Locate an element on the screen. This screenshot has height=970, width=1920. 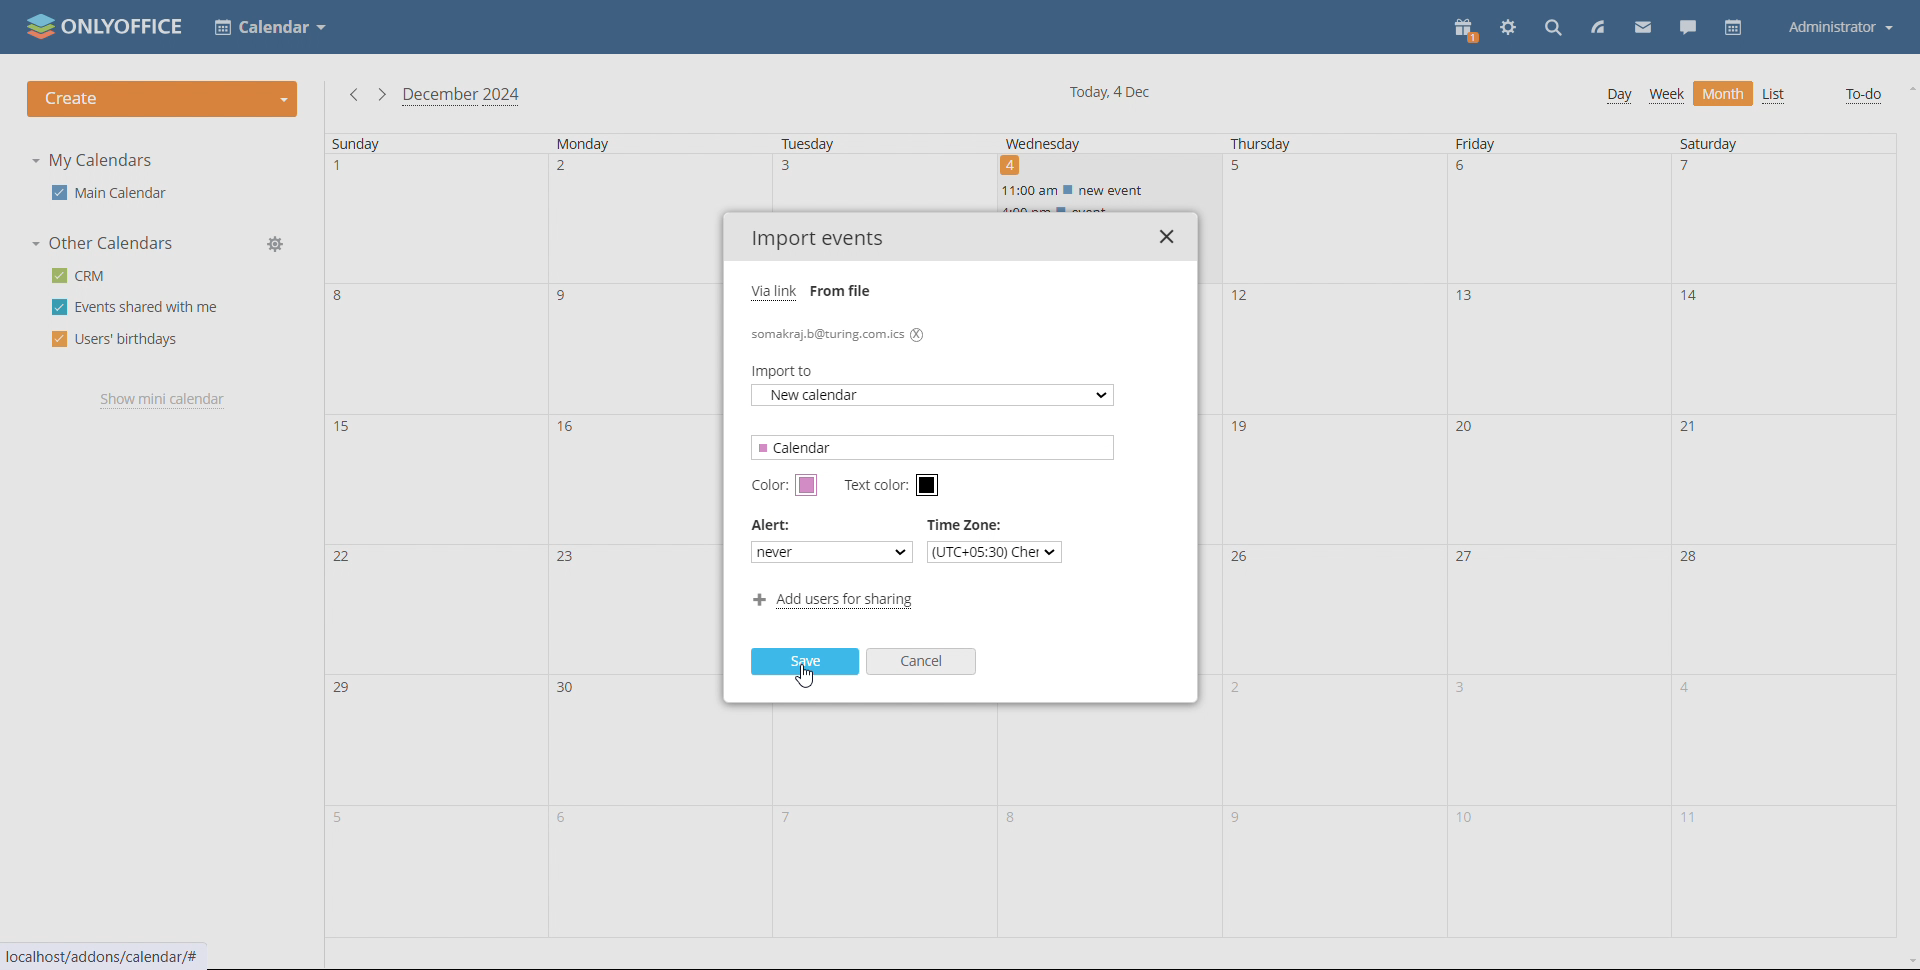
save is located at coordinates (805, 663).